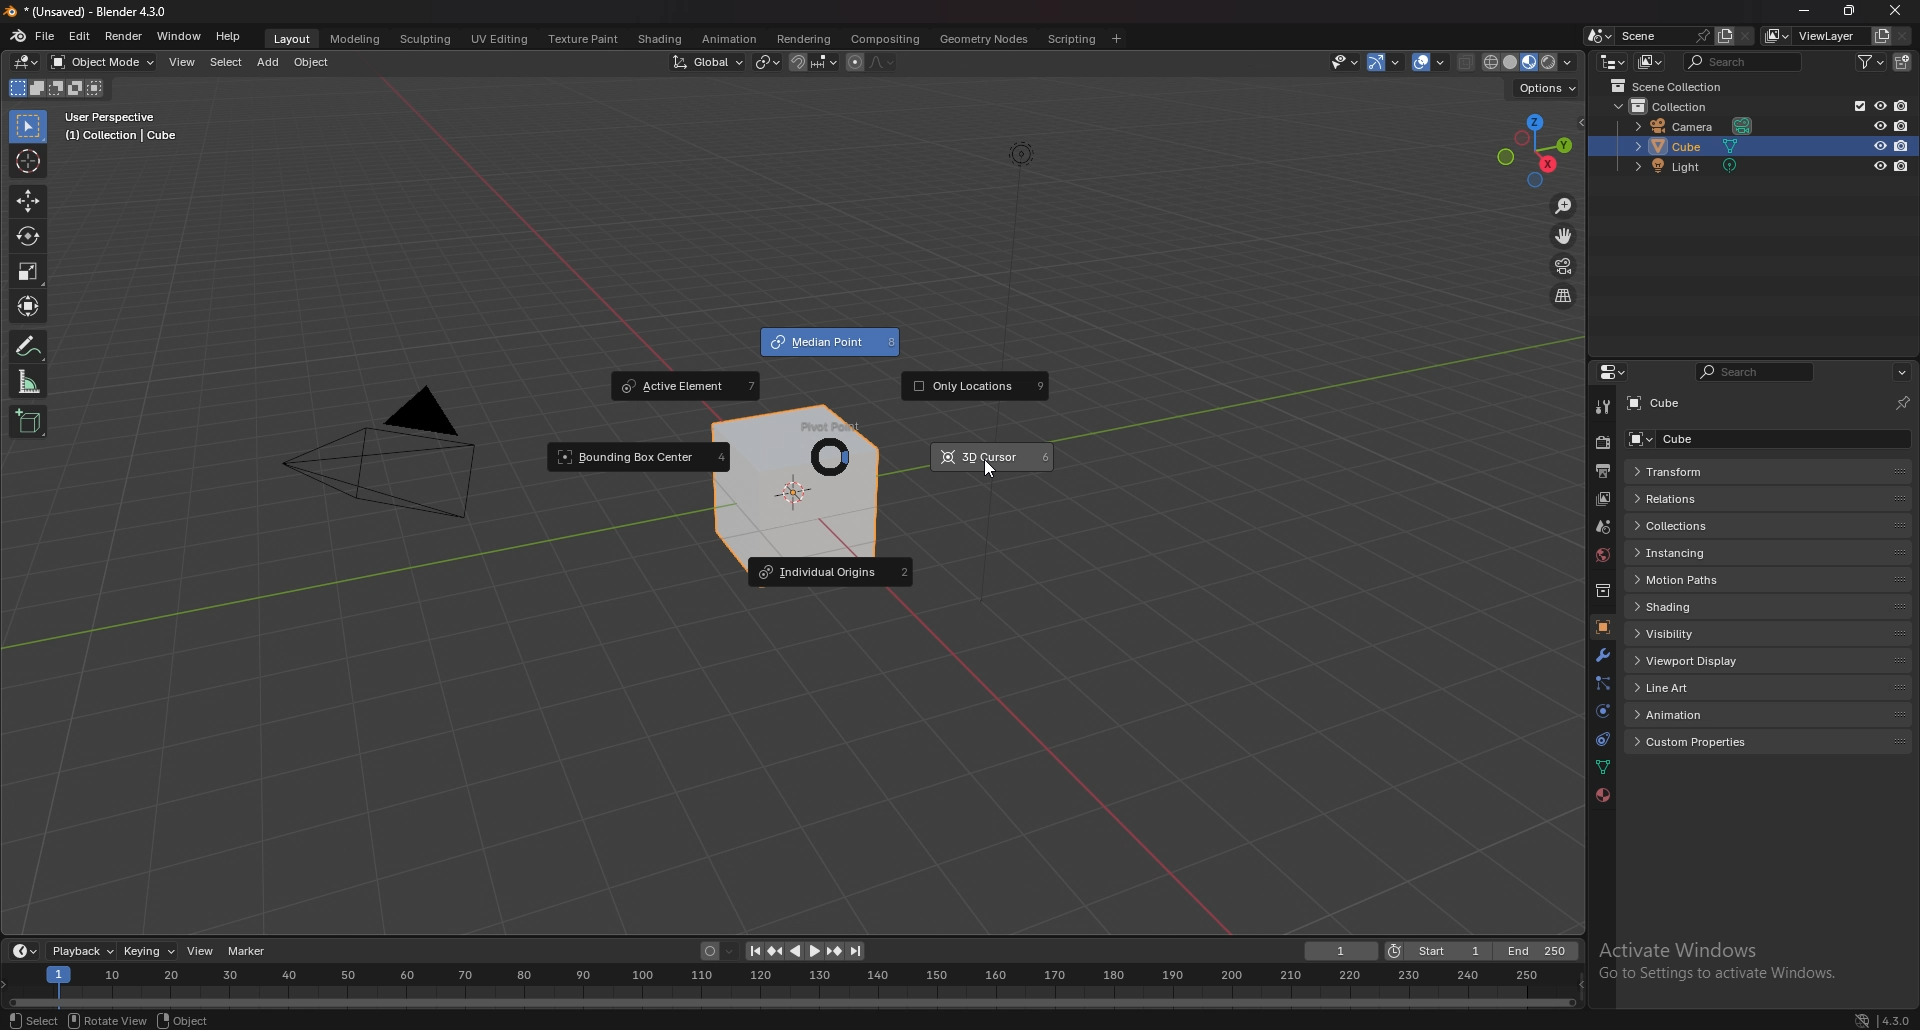 The height and width of the screenshot is (1030, 1920). Describe the element at coordinates (831, 570) in the screenshot. I see `individual origins` at that location.